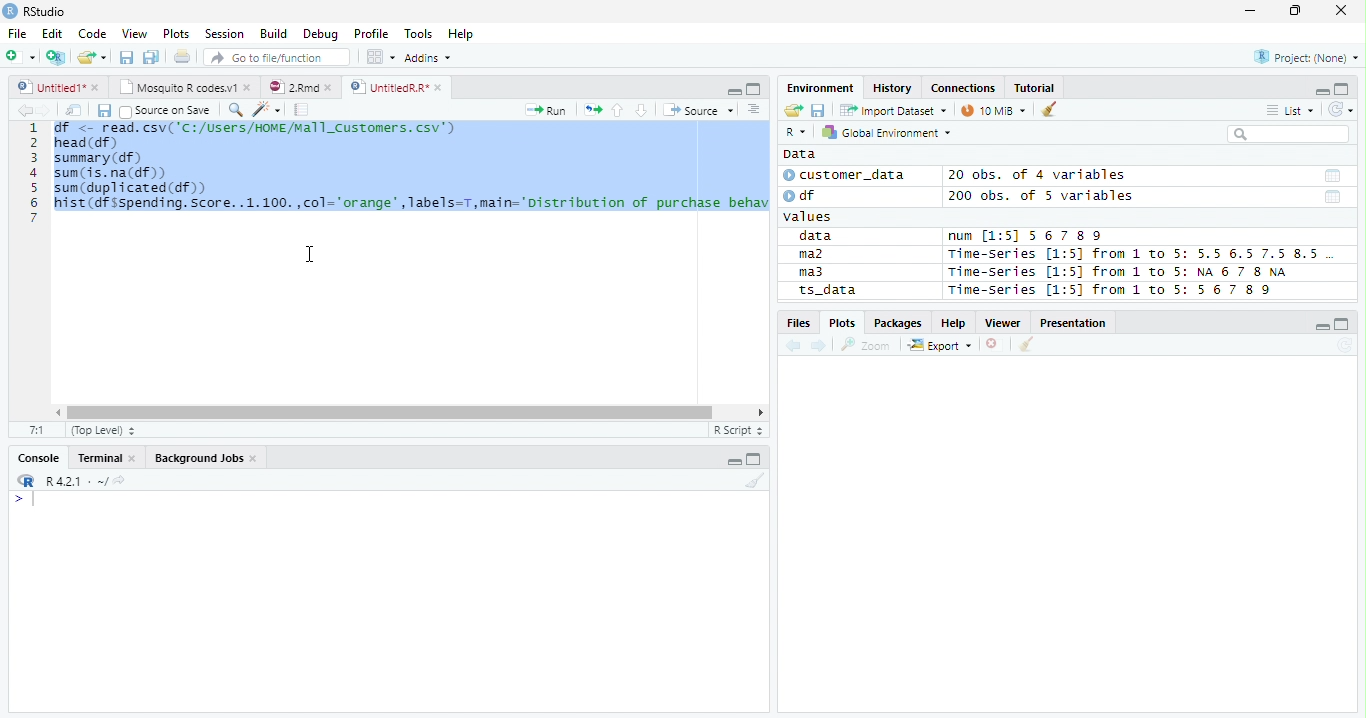  What do you see at coordinates (106, 460) in the screenshot?
I see `Terminal` at bounding box center [106, 460].